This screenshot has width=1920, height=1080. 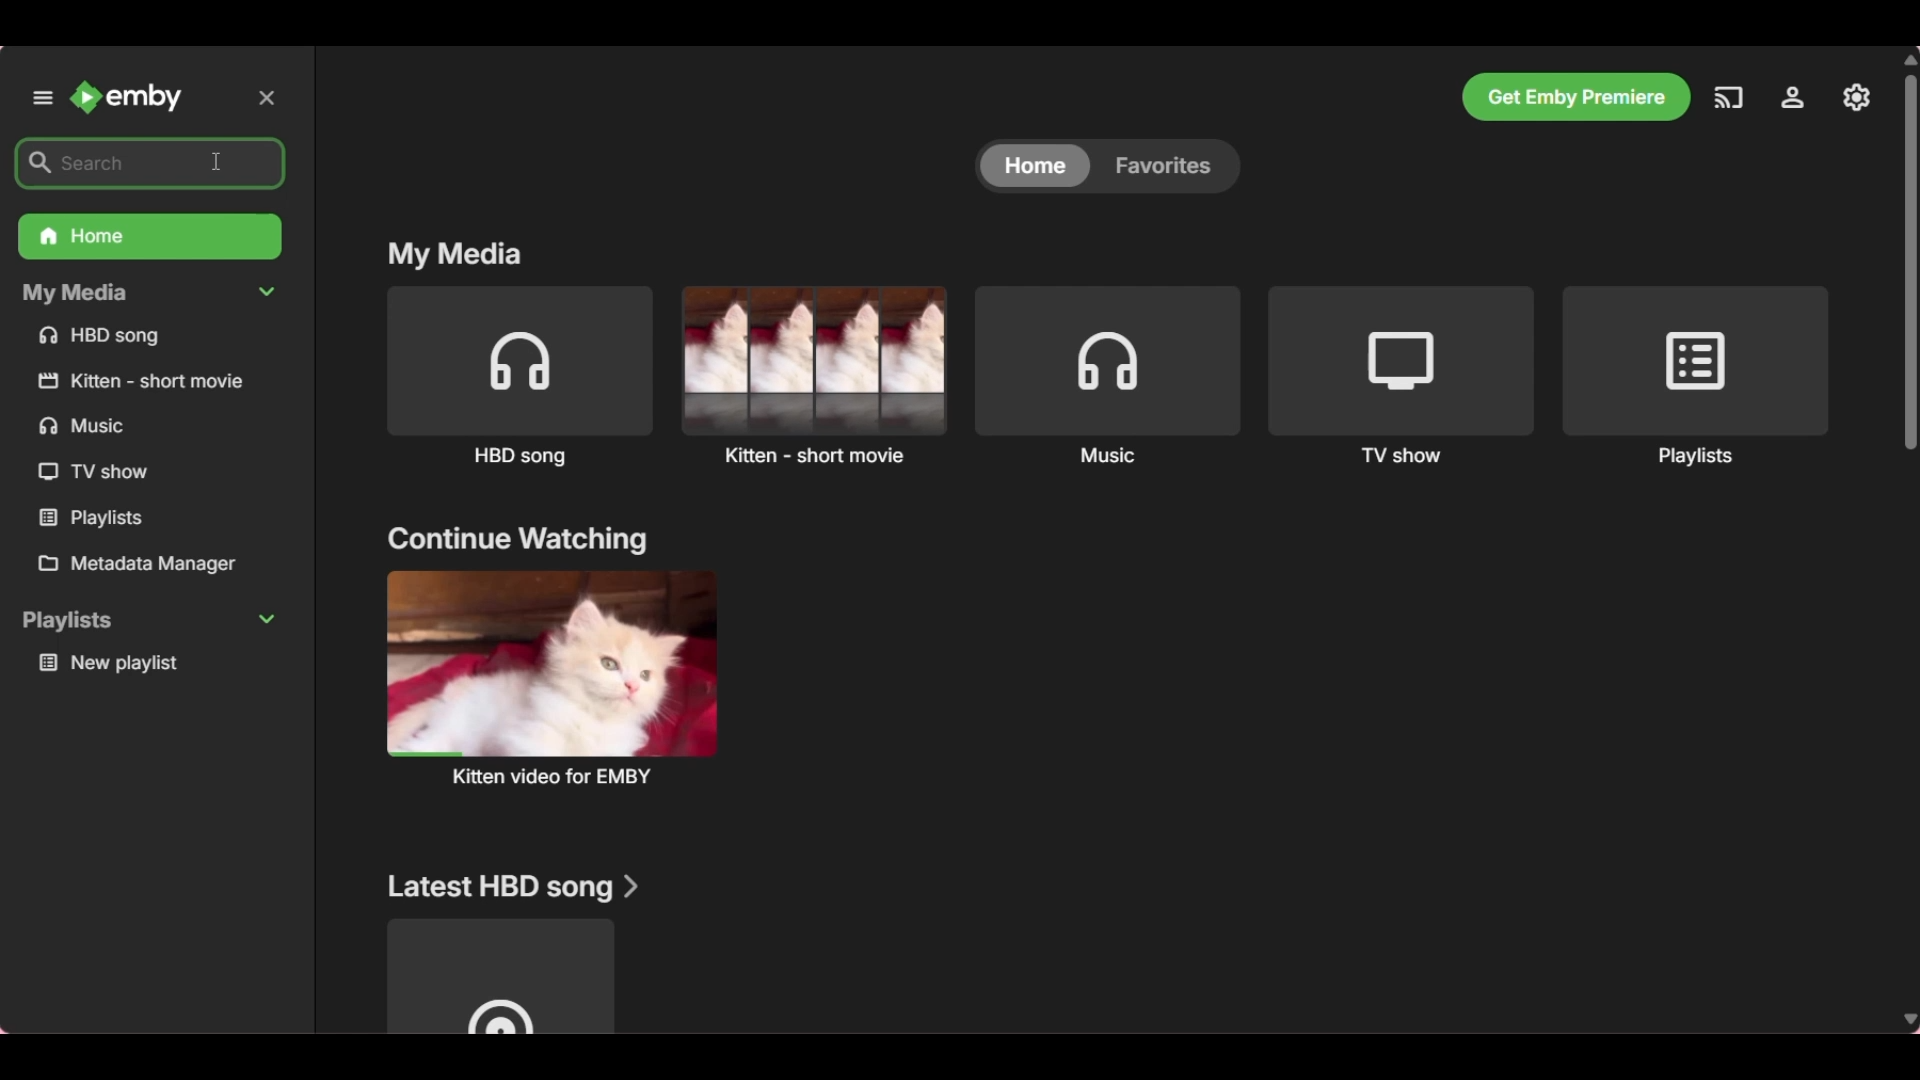 What do you see at coordinates (1728, 103) in the screenshot?
I see `Play on another device` at bounding box center [1728, 103].